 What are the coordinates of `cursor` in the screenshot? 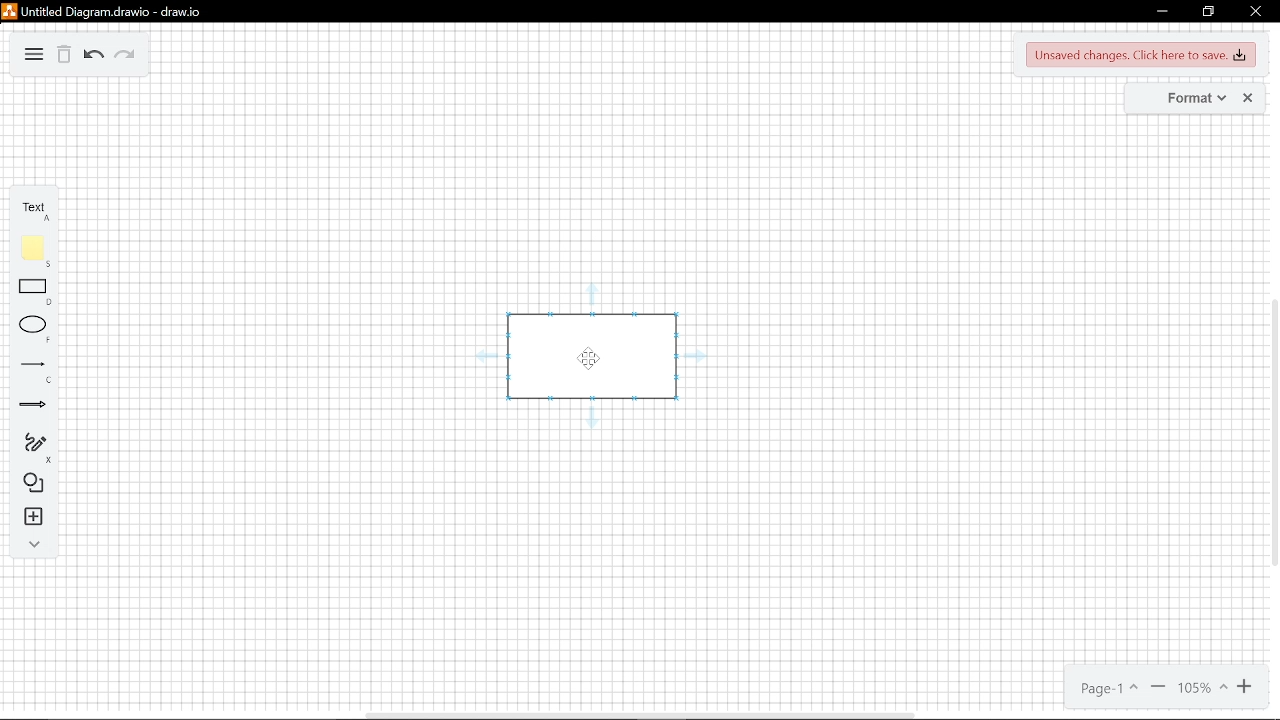 It's located at (589, 358).